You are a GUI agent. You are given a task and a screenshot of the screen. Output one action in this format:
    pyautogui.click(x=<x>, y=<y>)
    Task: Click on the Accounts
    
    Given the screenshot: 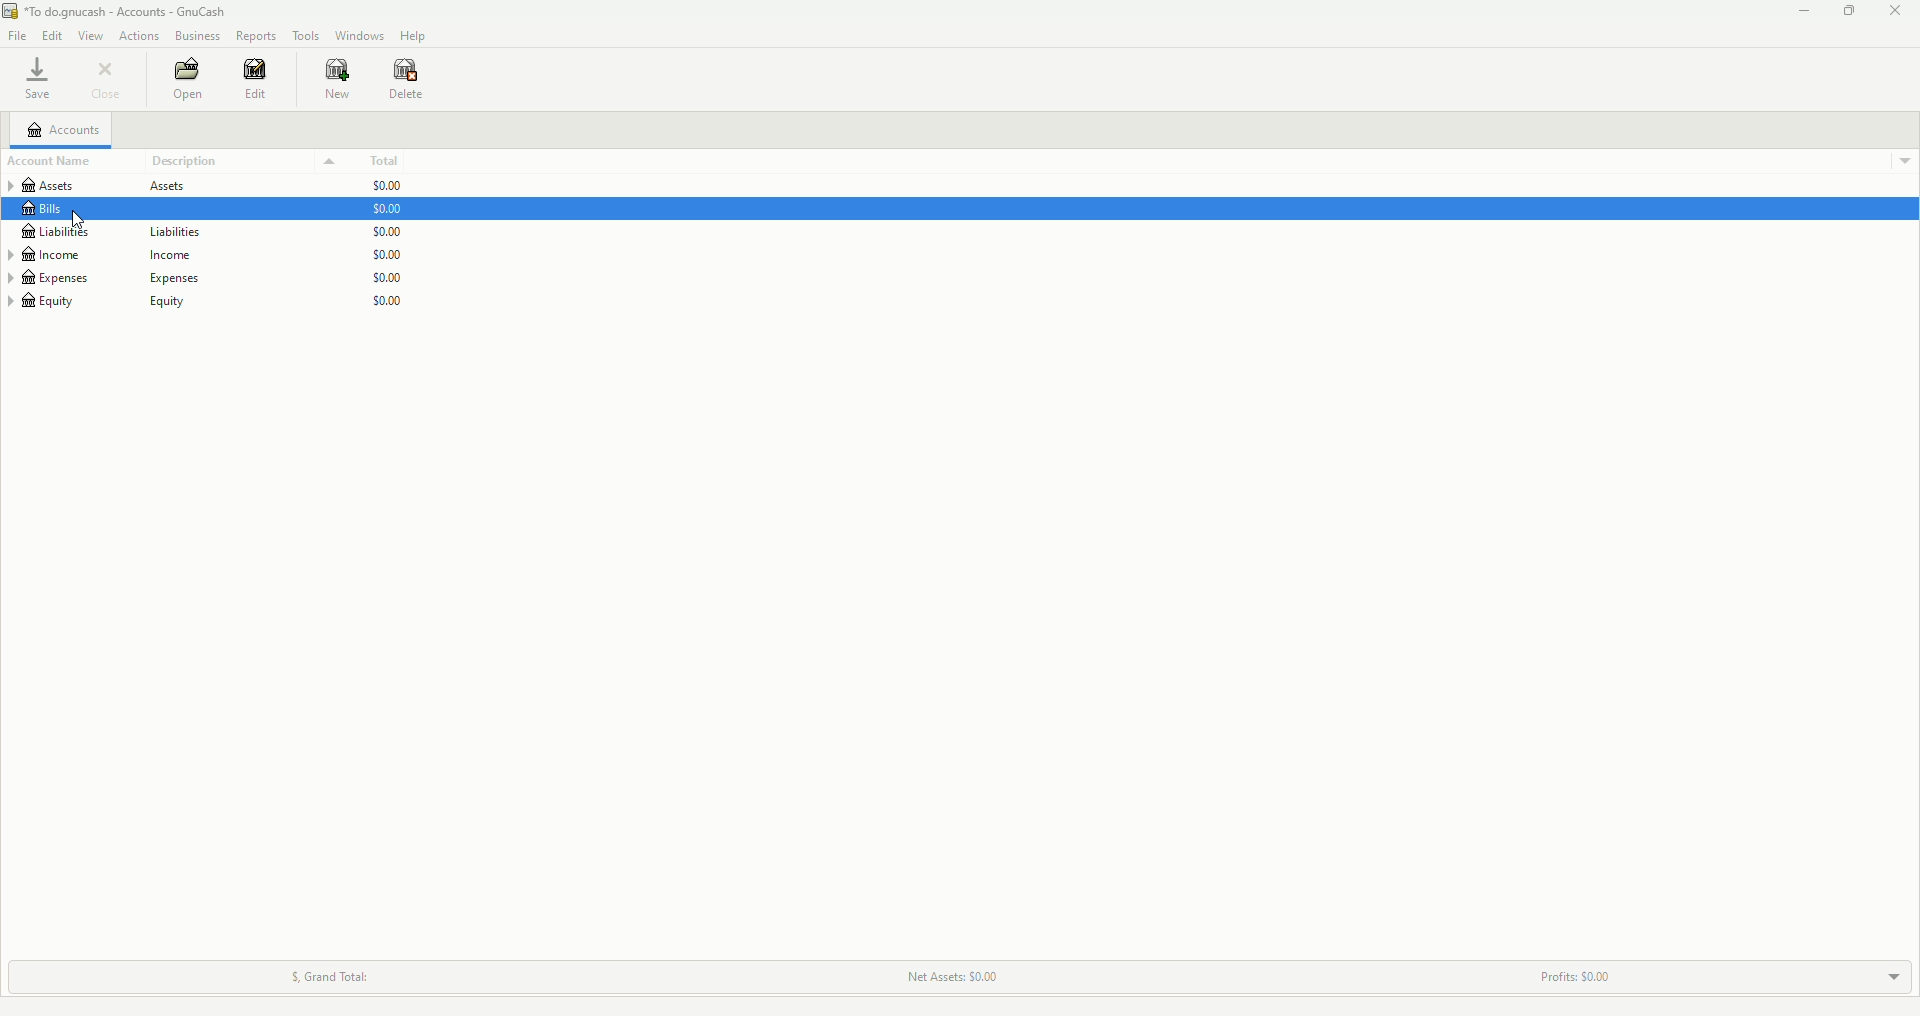 What is the action you would take?
    pyautogui.click(x=68, y=129)
    